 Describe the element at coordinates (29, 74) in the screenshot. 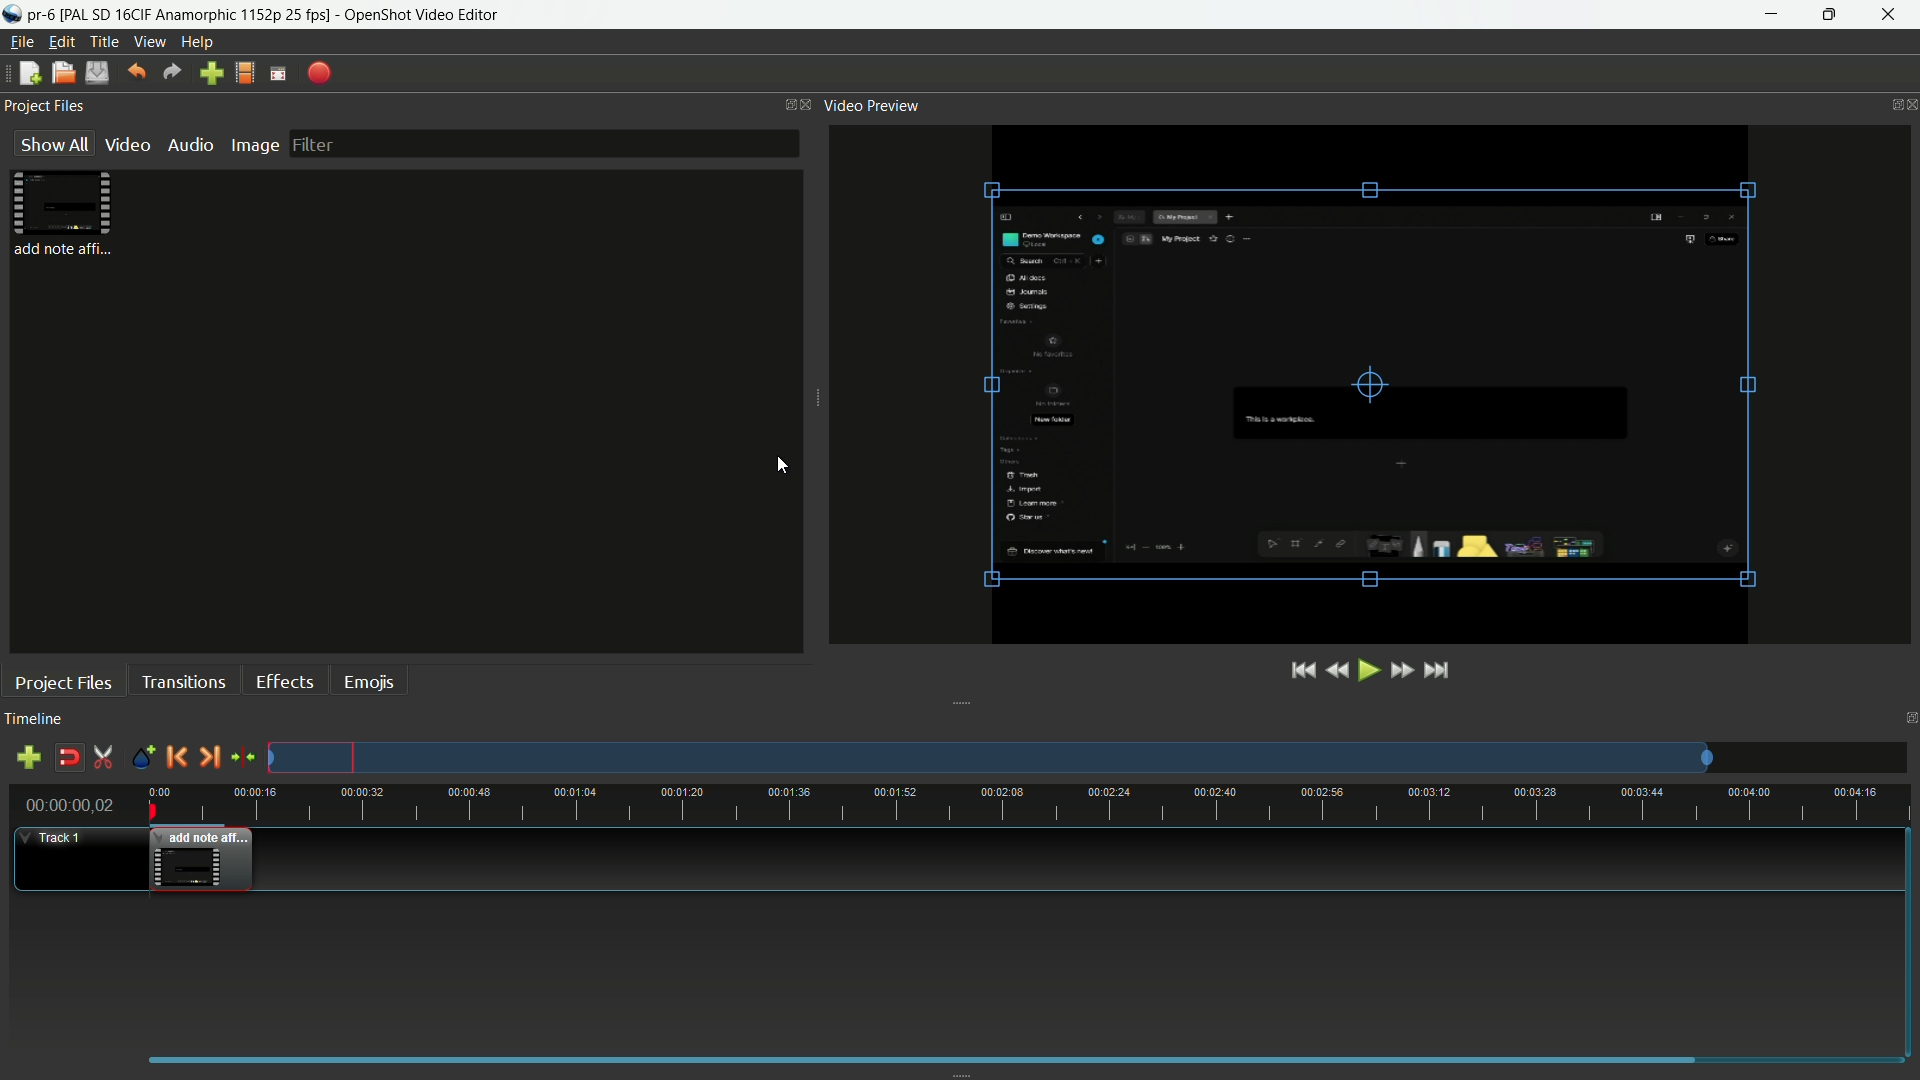

I see `new file` at that location.